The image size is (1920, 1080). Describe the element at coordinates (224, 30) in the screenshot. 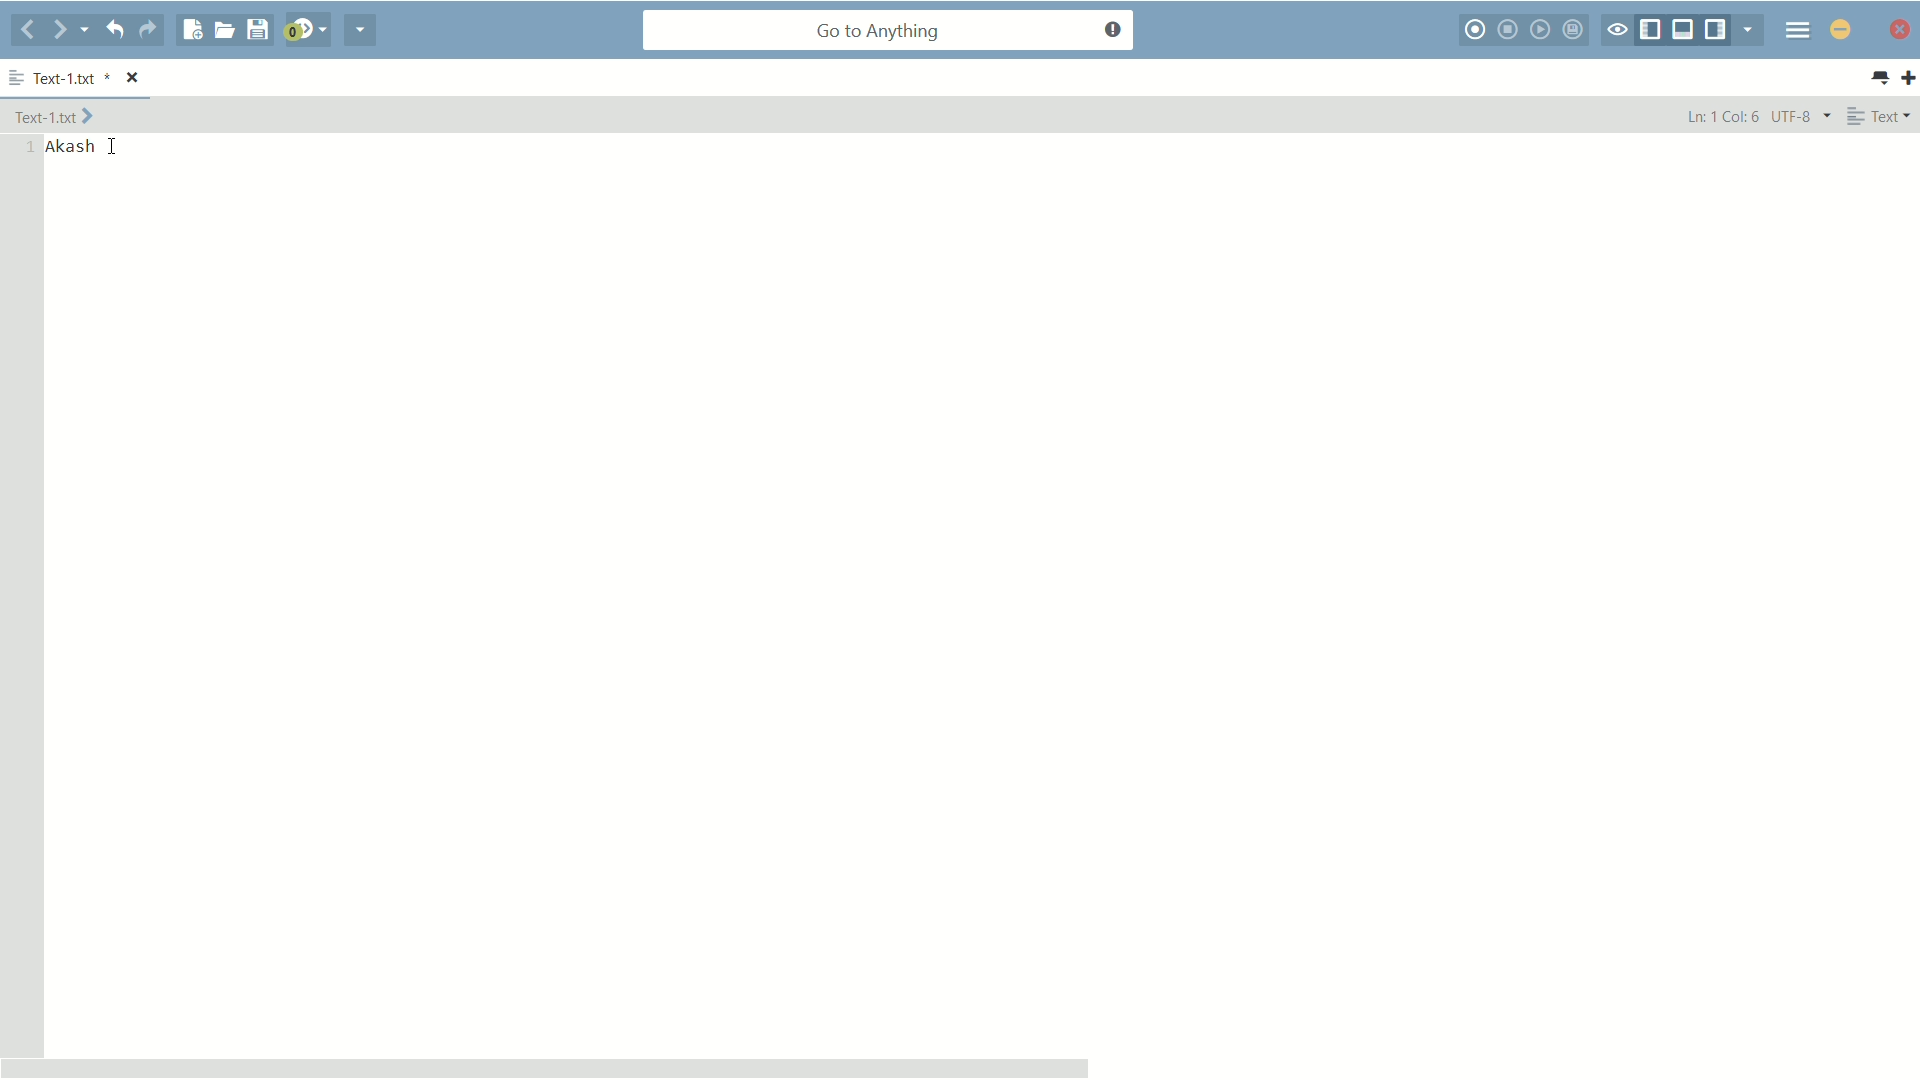

I see `open file` at that location.